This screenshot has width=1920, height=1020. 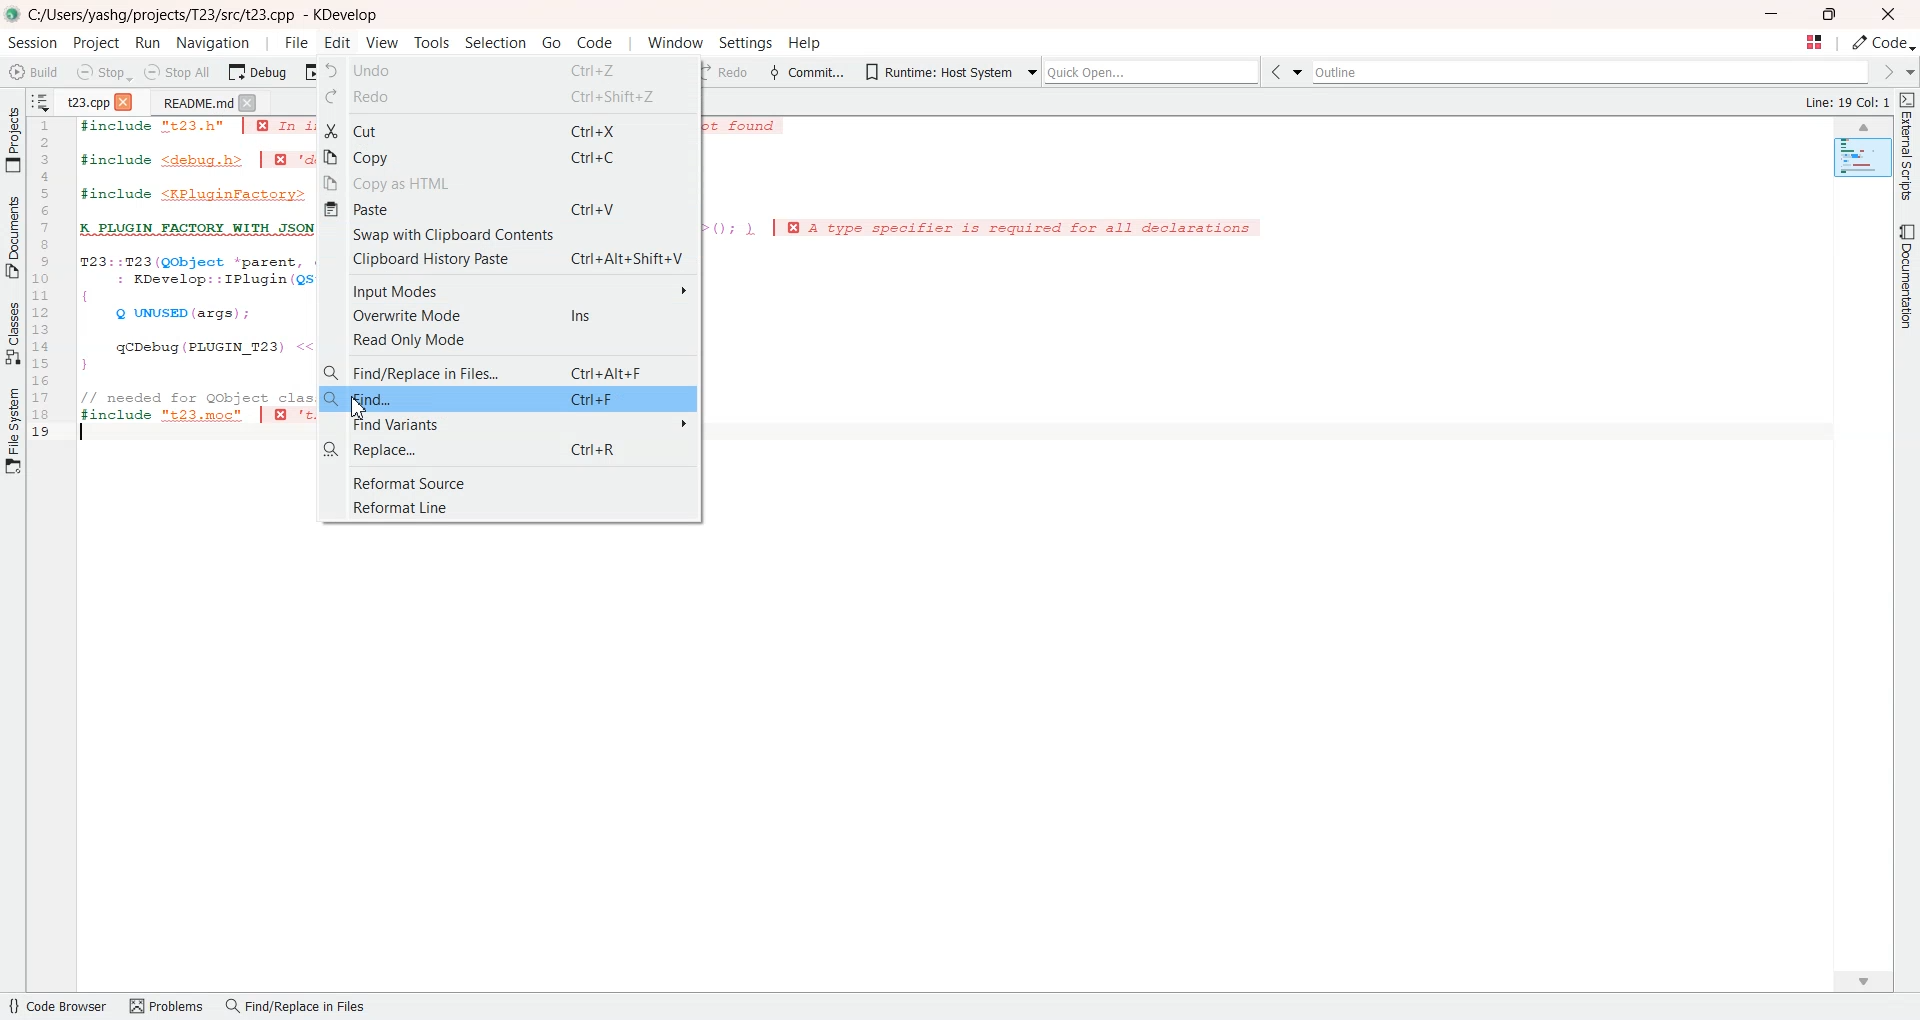 I want to click on Swap with Clipboard Contents, so click(x=510, y=236).